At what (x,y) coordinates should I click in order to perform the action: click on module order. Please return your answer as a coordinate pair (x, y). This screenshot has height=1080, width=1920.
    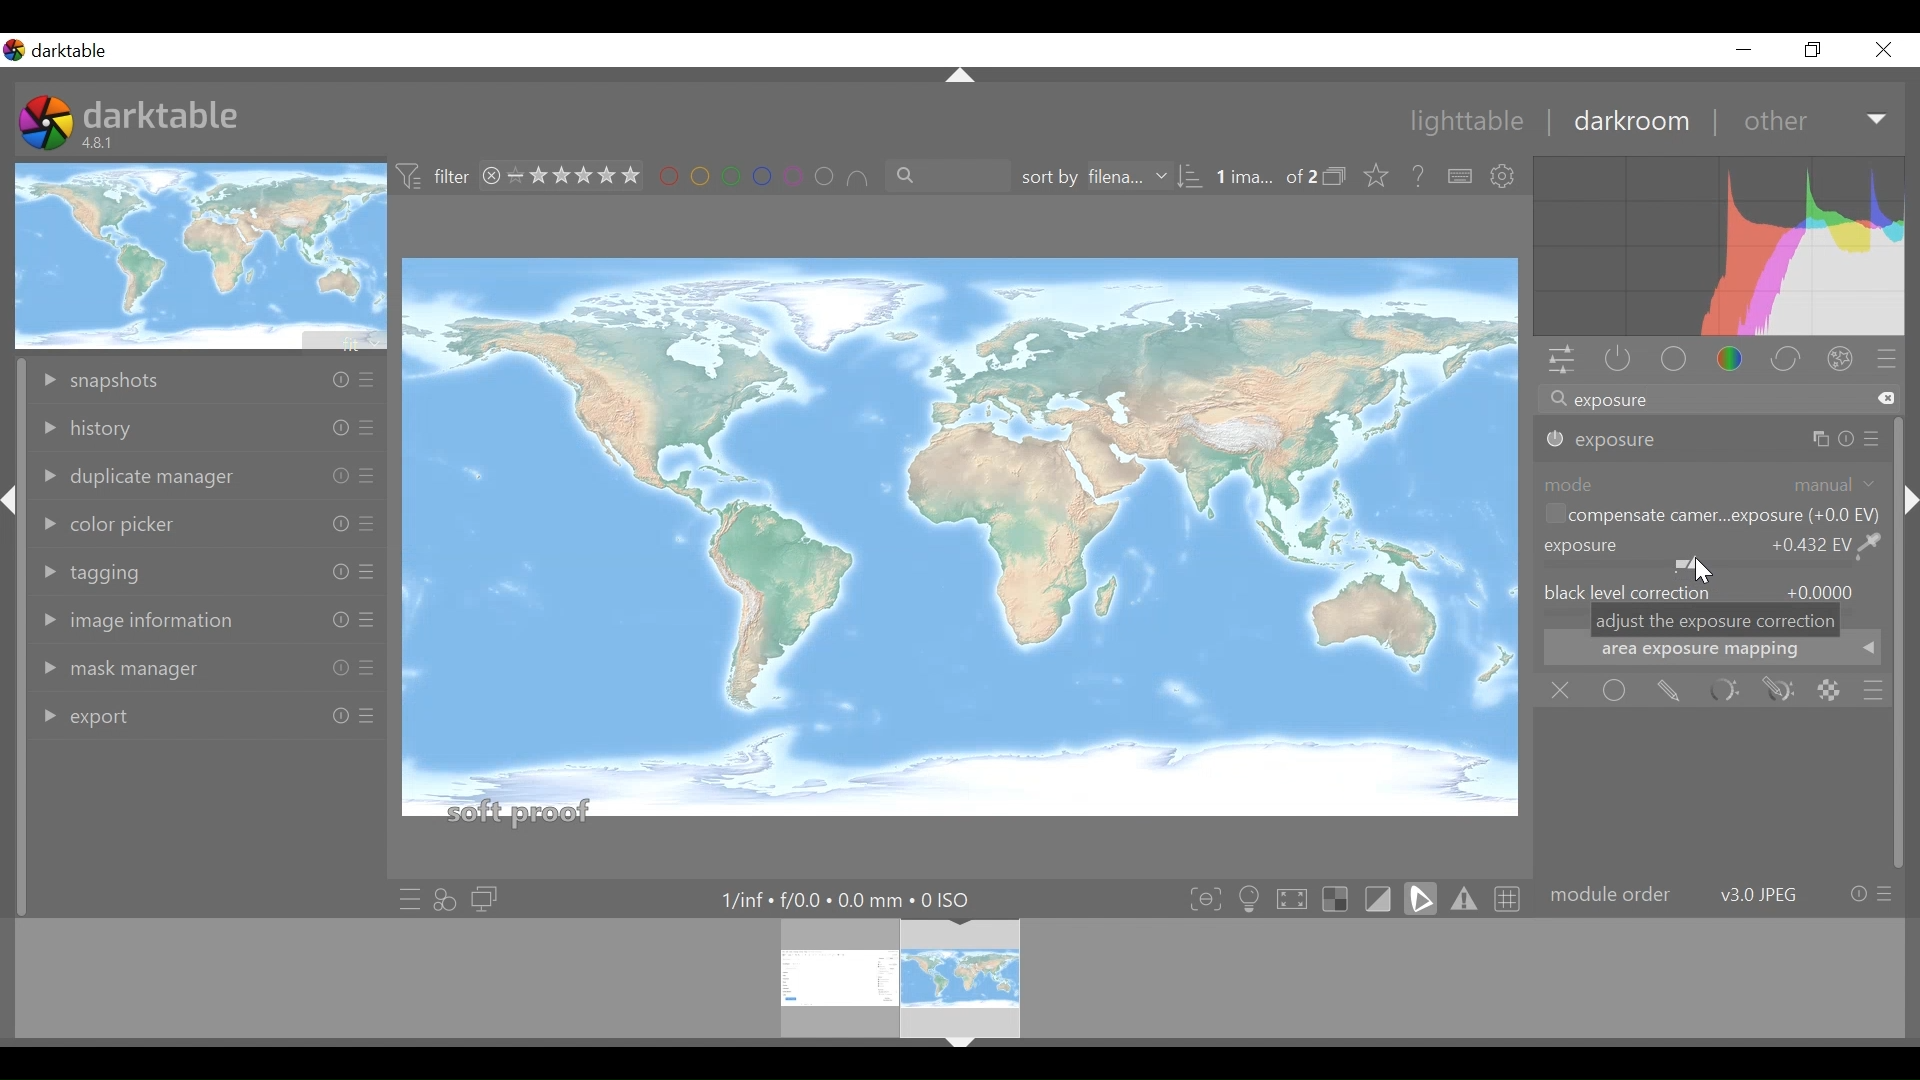
    Looking at the image, I should click on (1720, 895).